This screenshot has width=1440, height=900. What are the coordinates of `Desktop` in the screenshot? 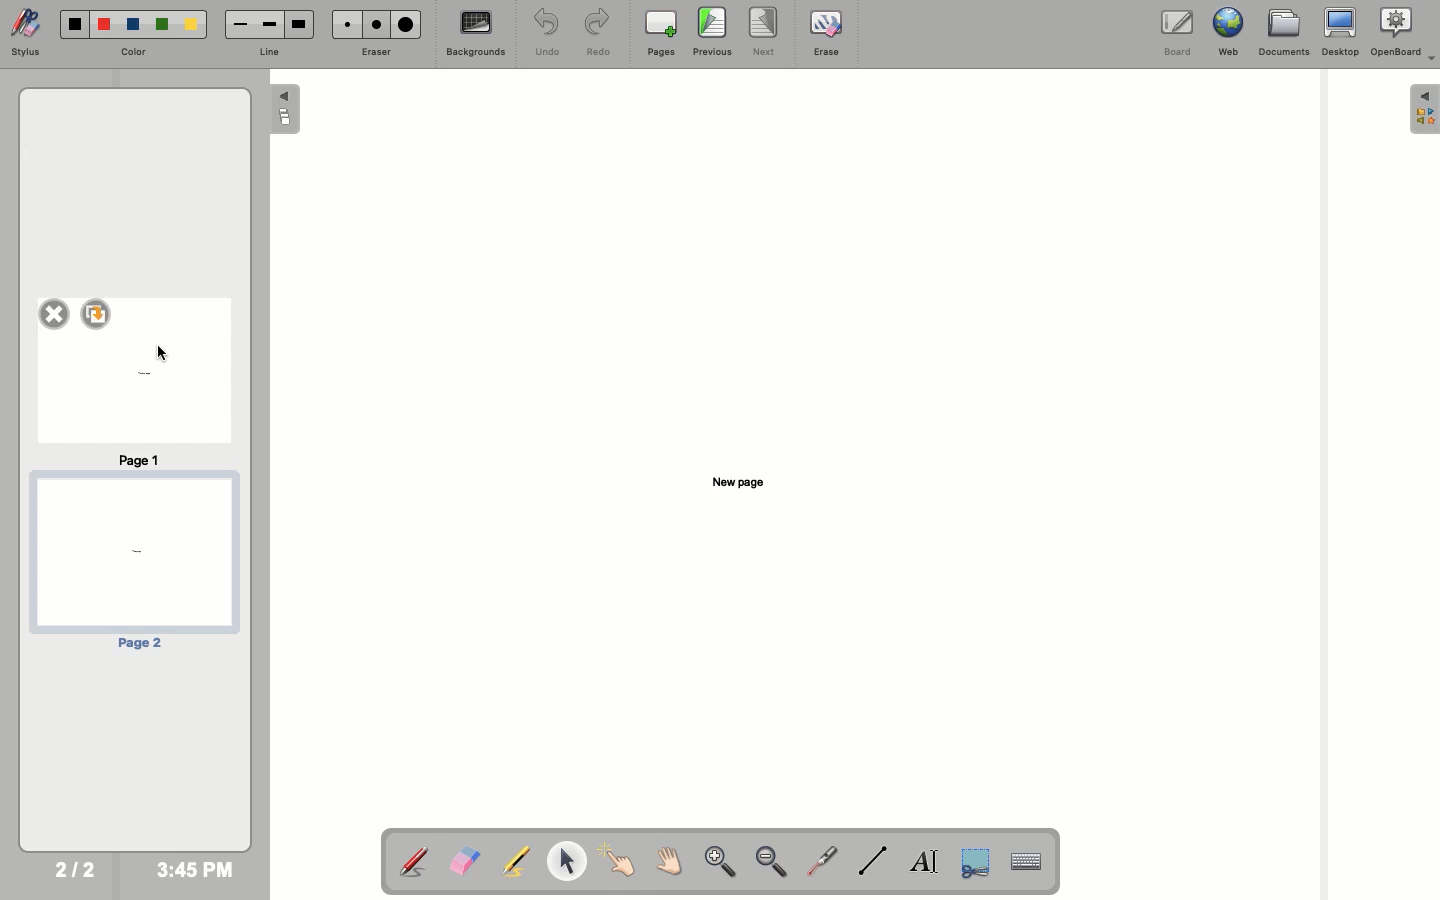 It's located at (1341, 32).